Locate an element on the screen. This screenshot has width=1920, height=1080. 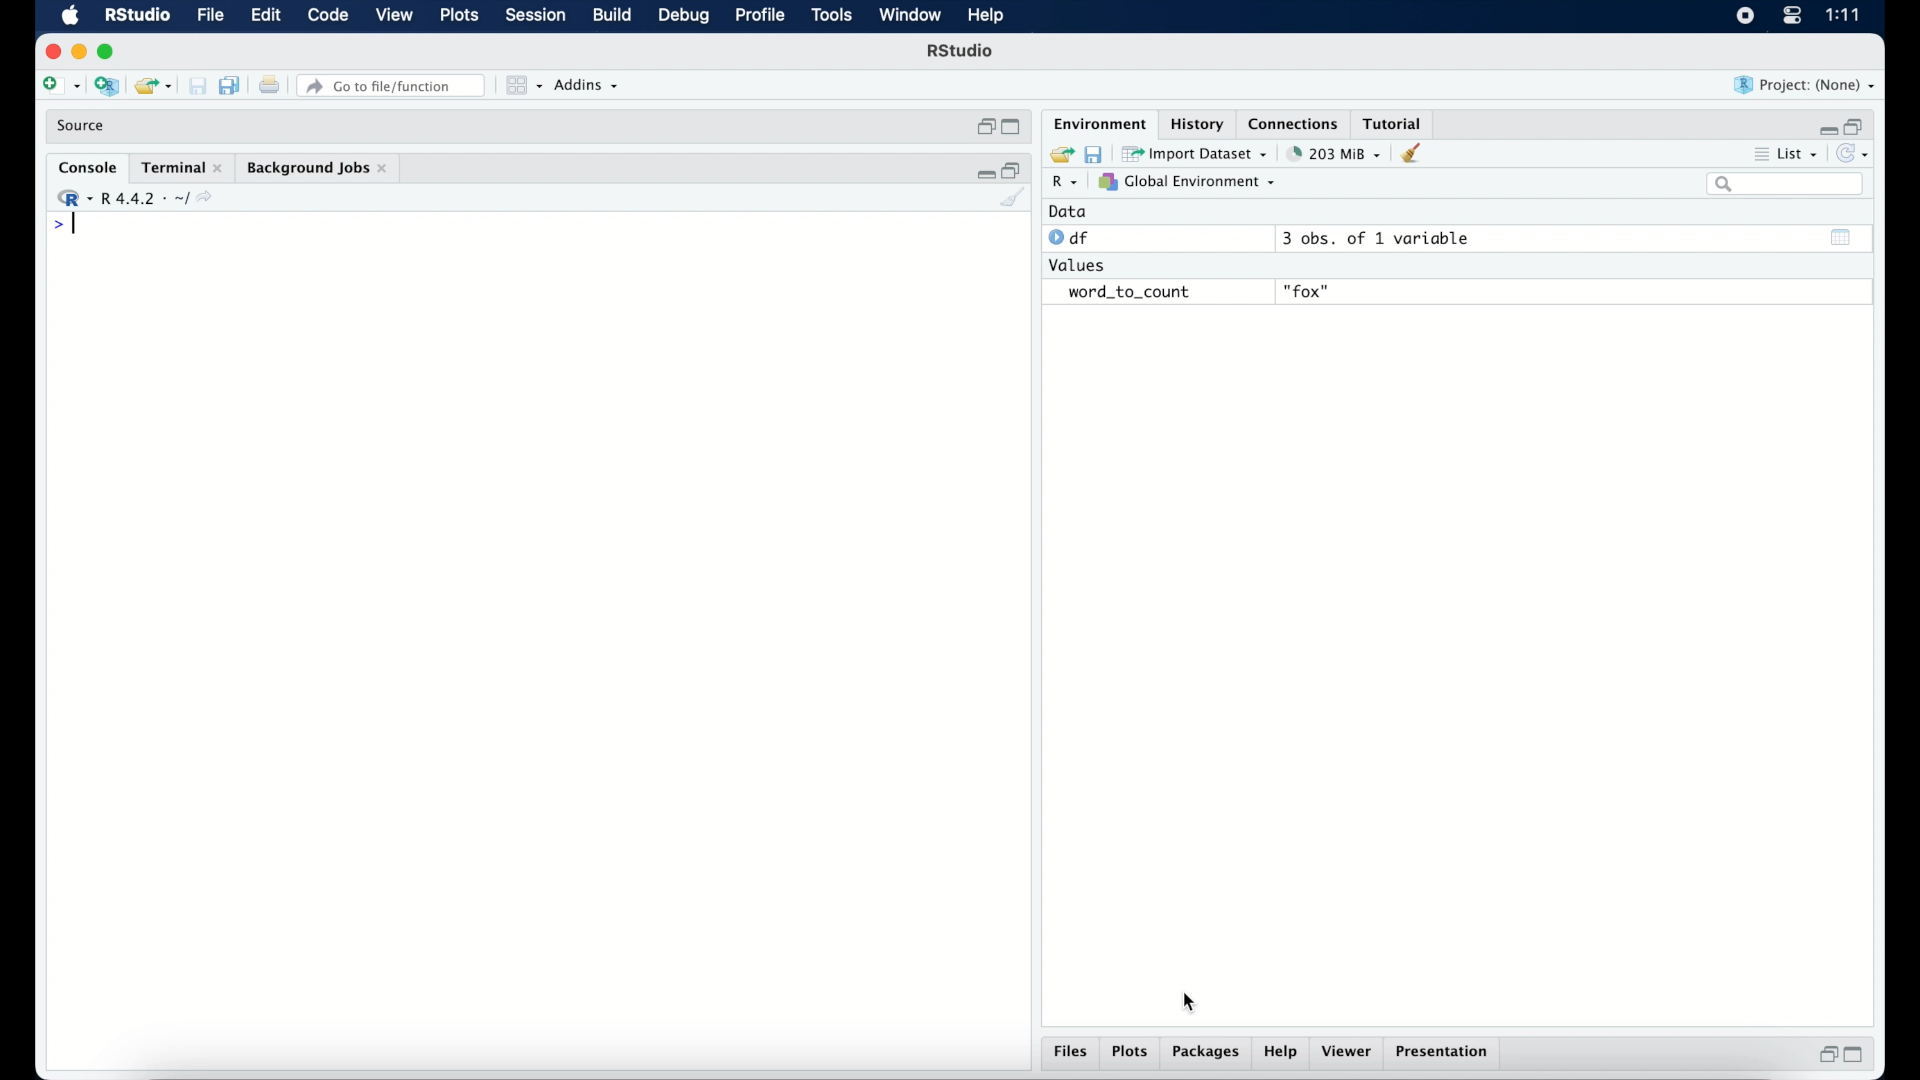
close is located at coordinates (50, 52).